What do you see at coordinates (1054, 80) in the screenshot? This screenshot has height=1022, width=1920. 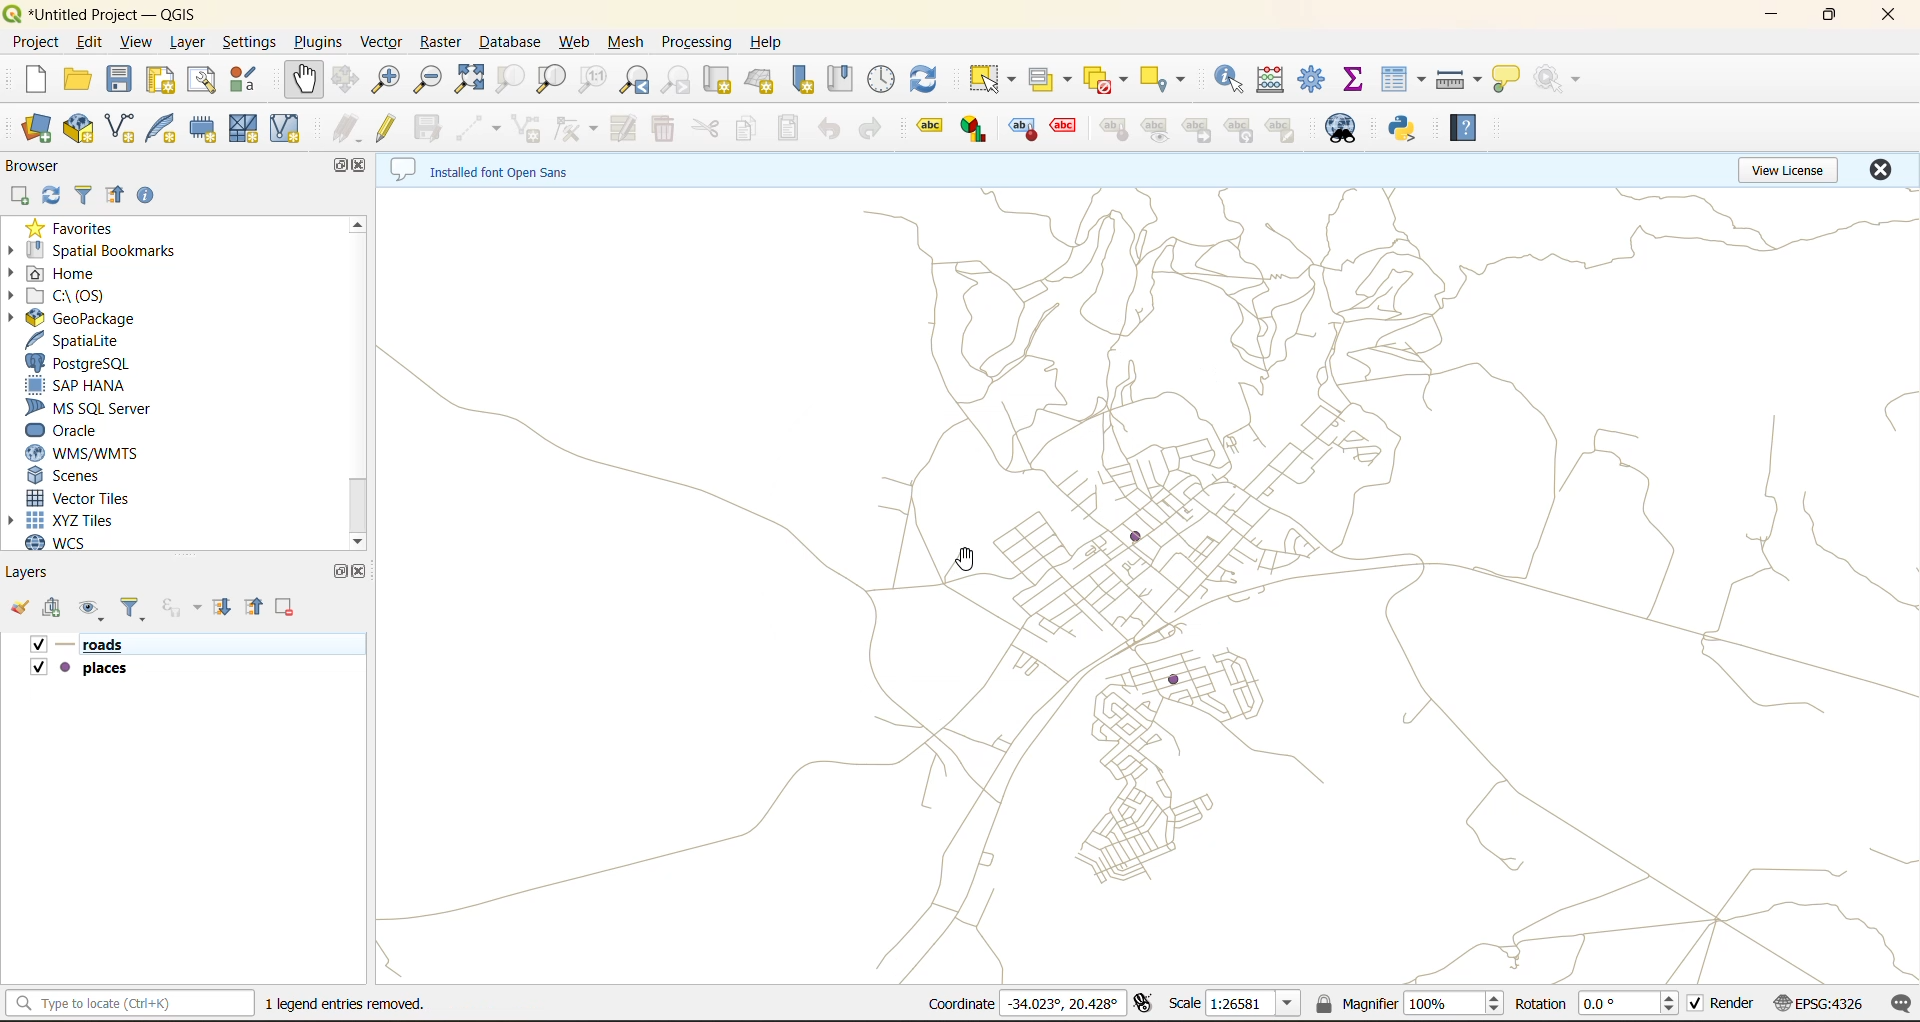 I see `select value` at bounding box center [1054, 80].